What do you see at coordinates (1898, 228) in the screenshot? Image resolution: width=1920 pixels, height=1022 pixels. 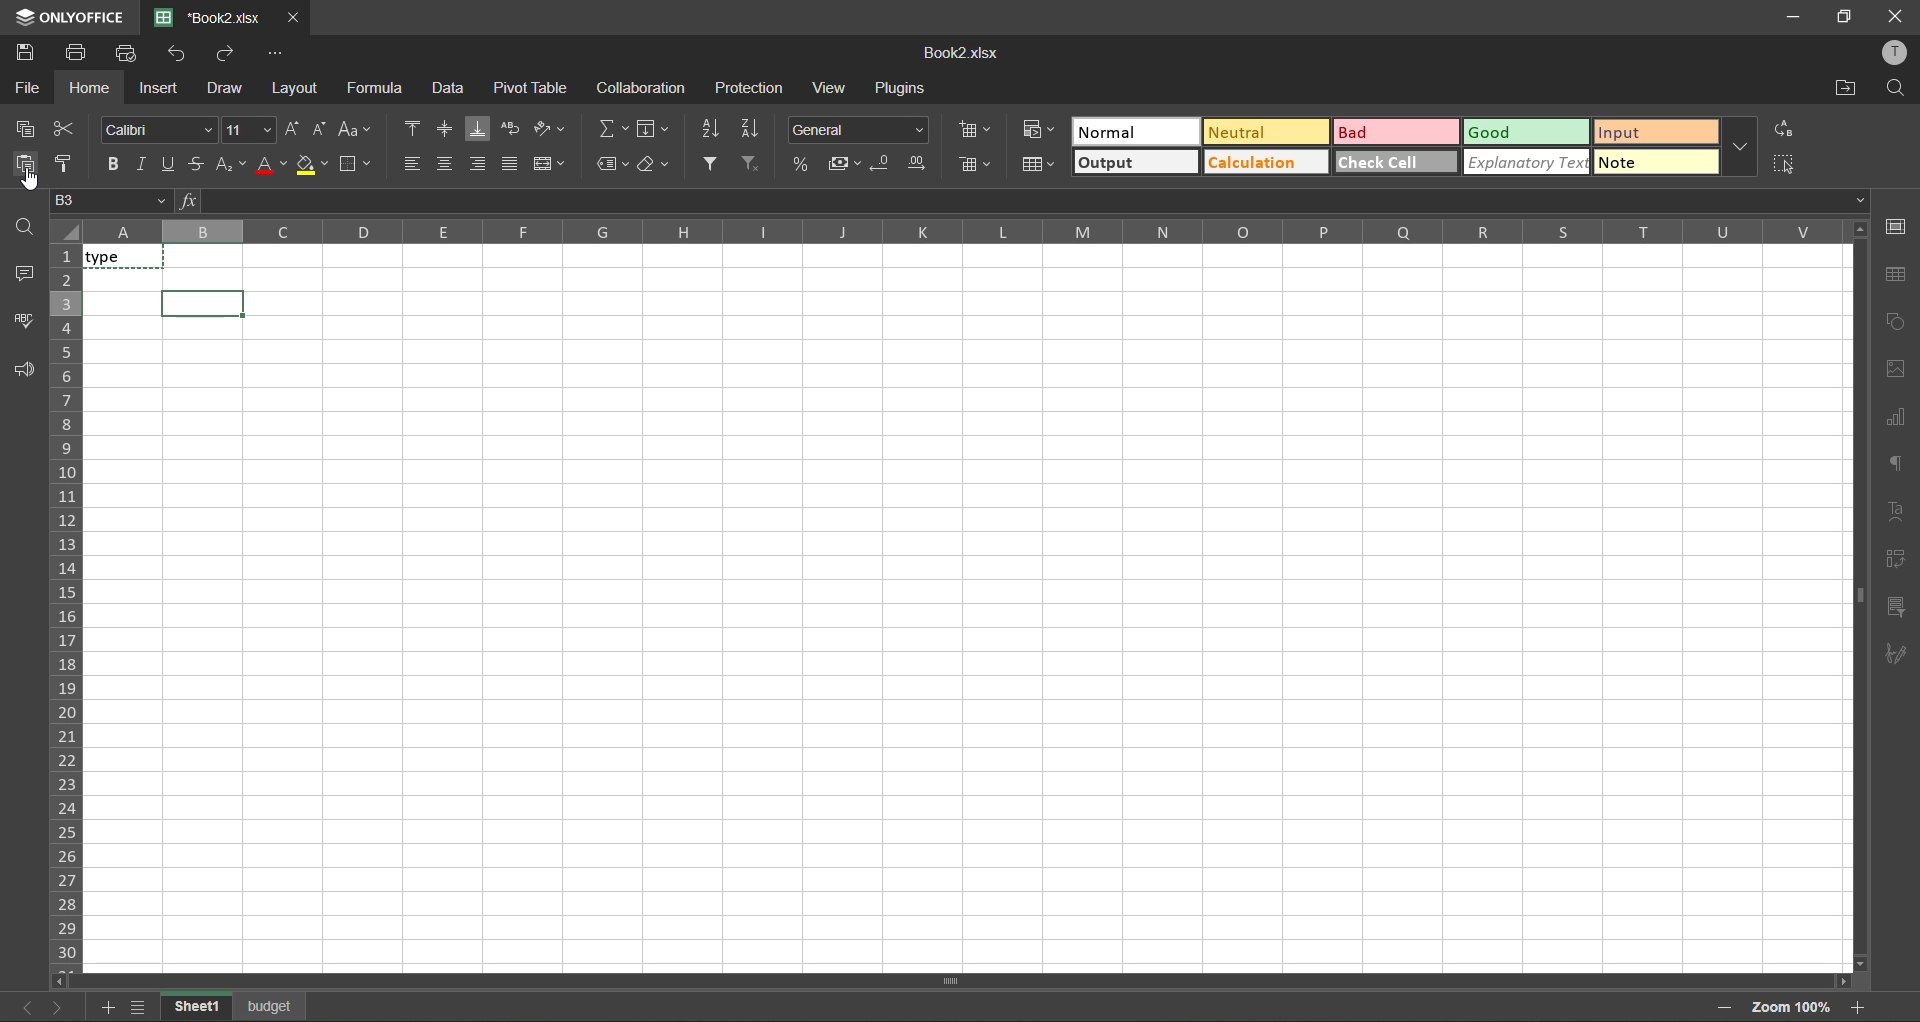 I see `call settings` at bounding box center [1898, 228].